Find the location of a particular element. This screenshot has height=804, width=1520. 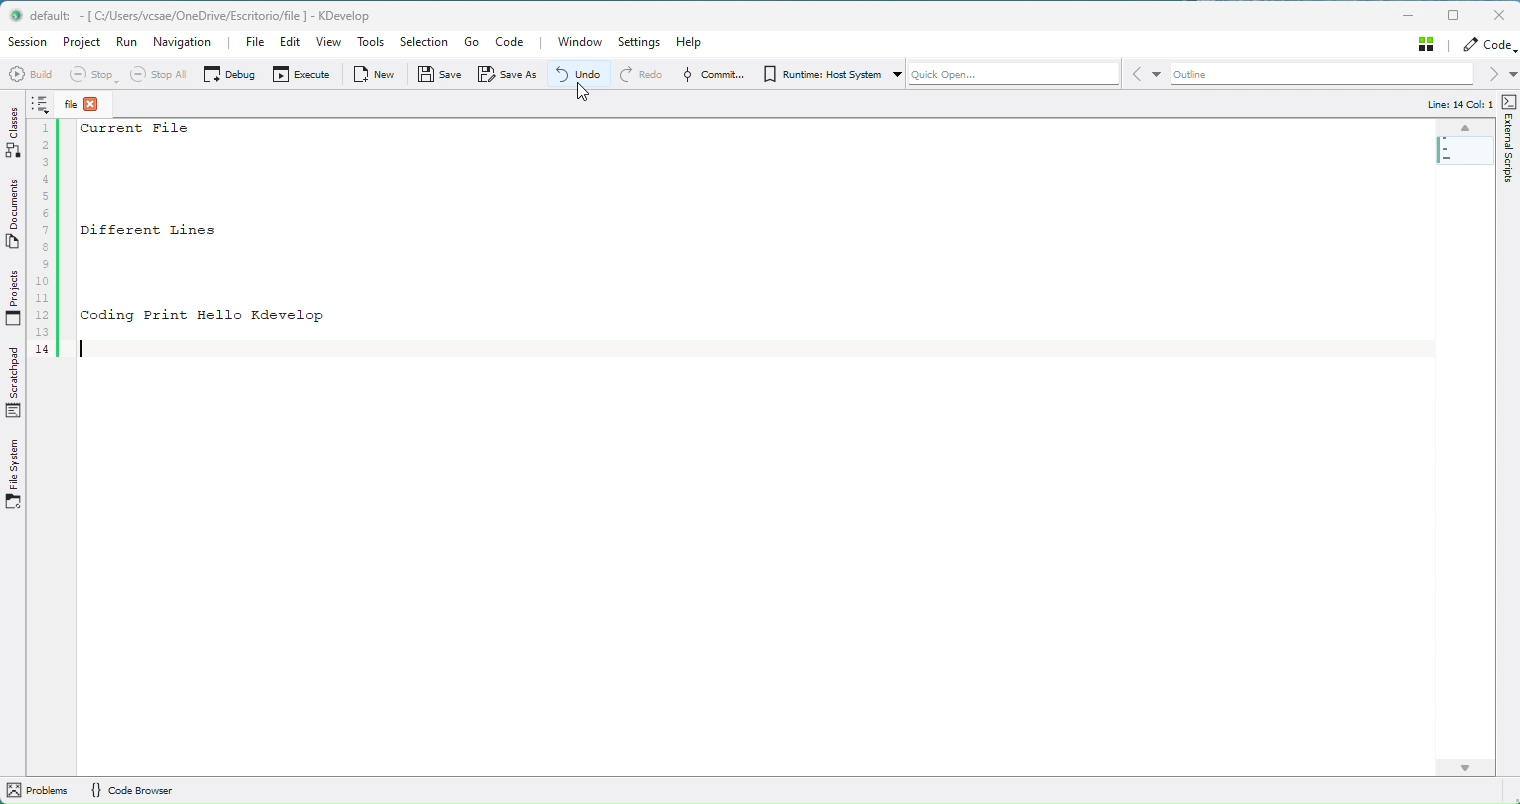

Scrathpad is located at coordinates (14, 378).